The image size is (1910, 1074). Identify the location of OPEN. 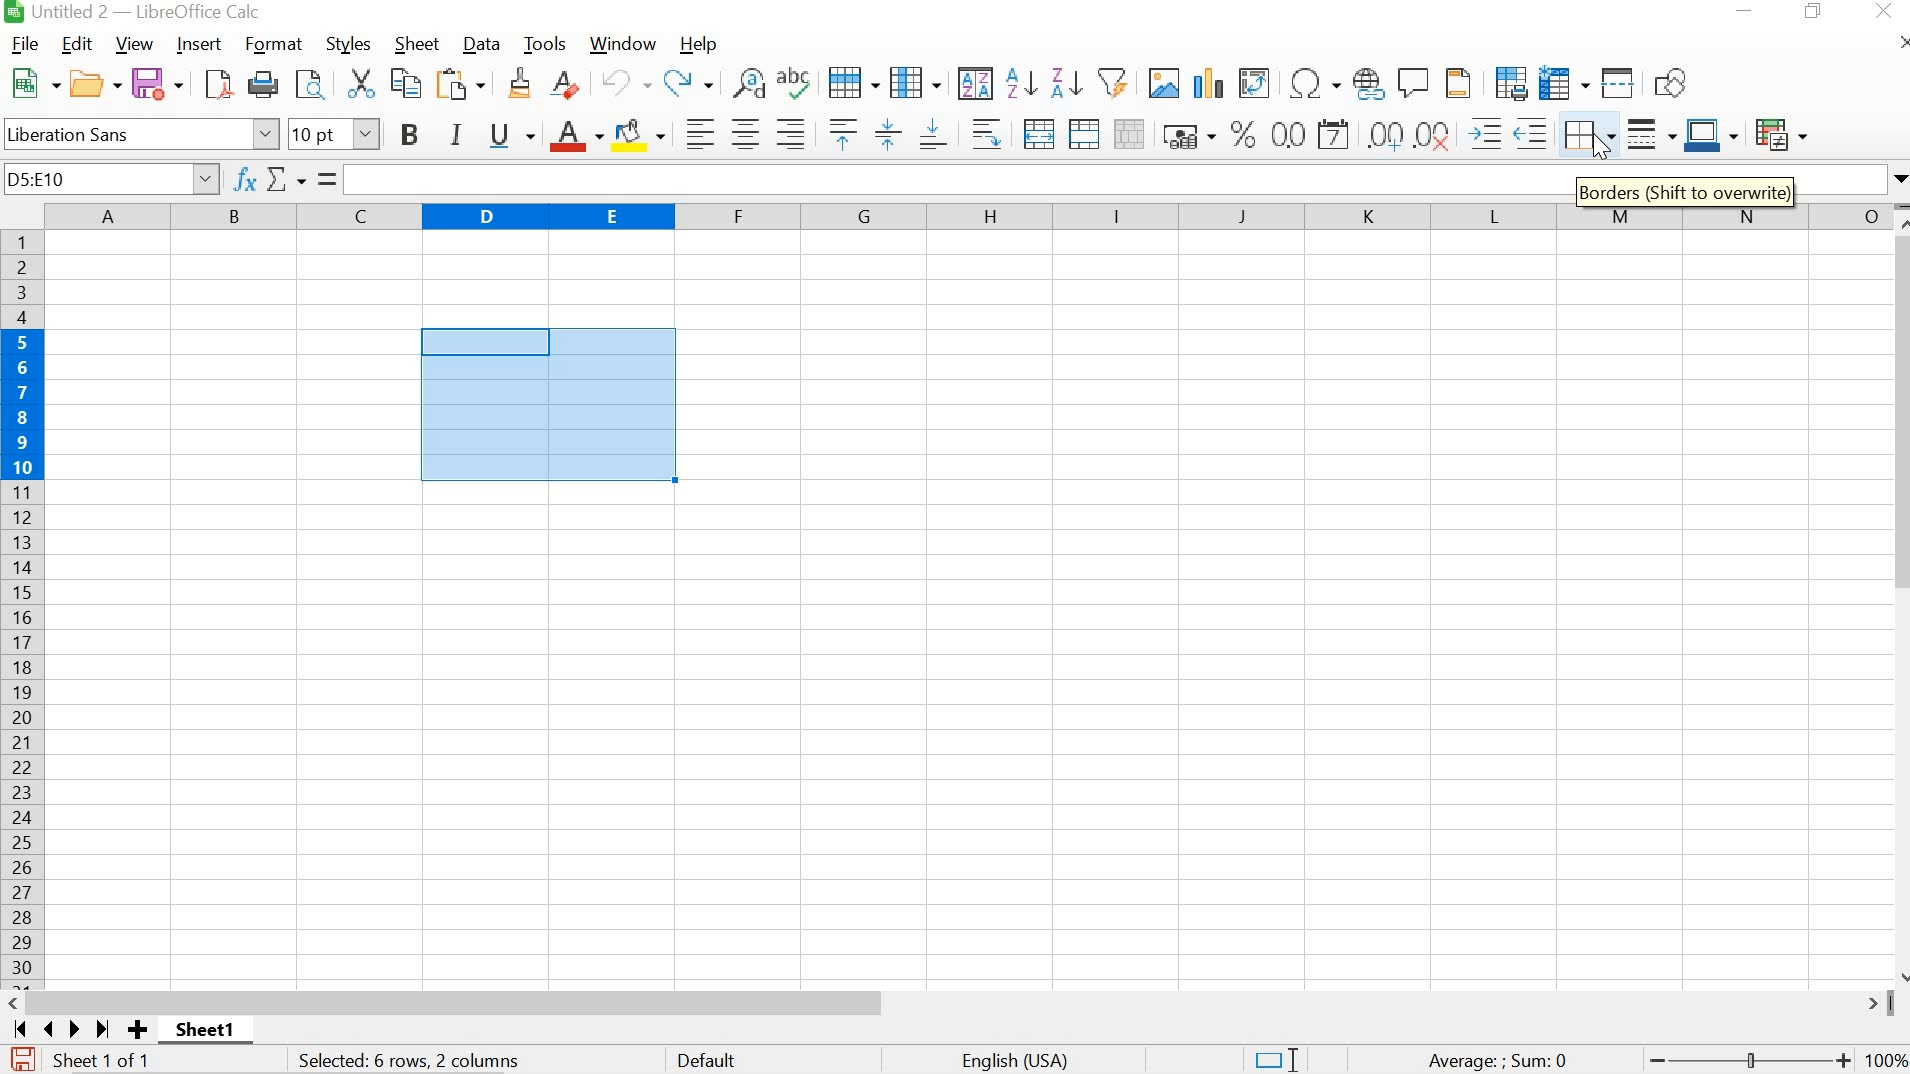
(94, 84).